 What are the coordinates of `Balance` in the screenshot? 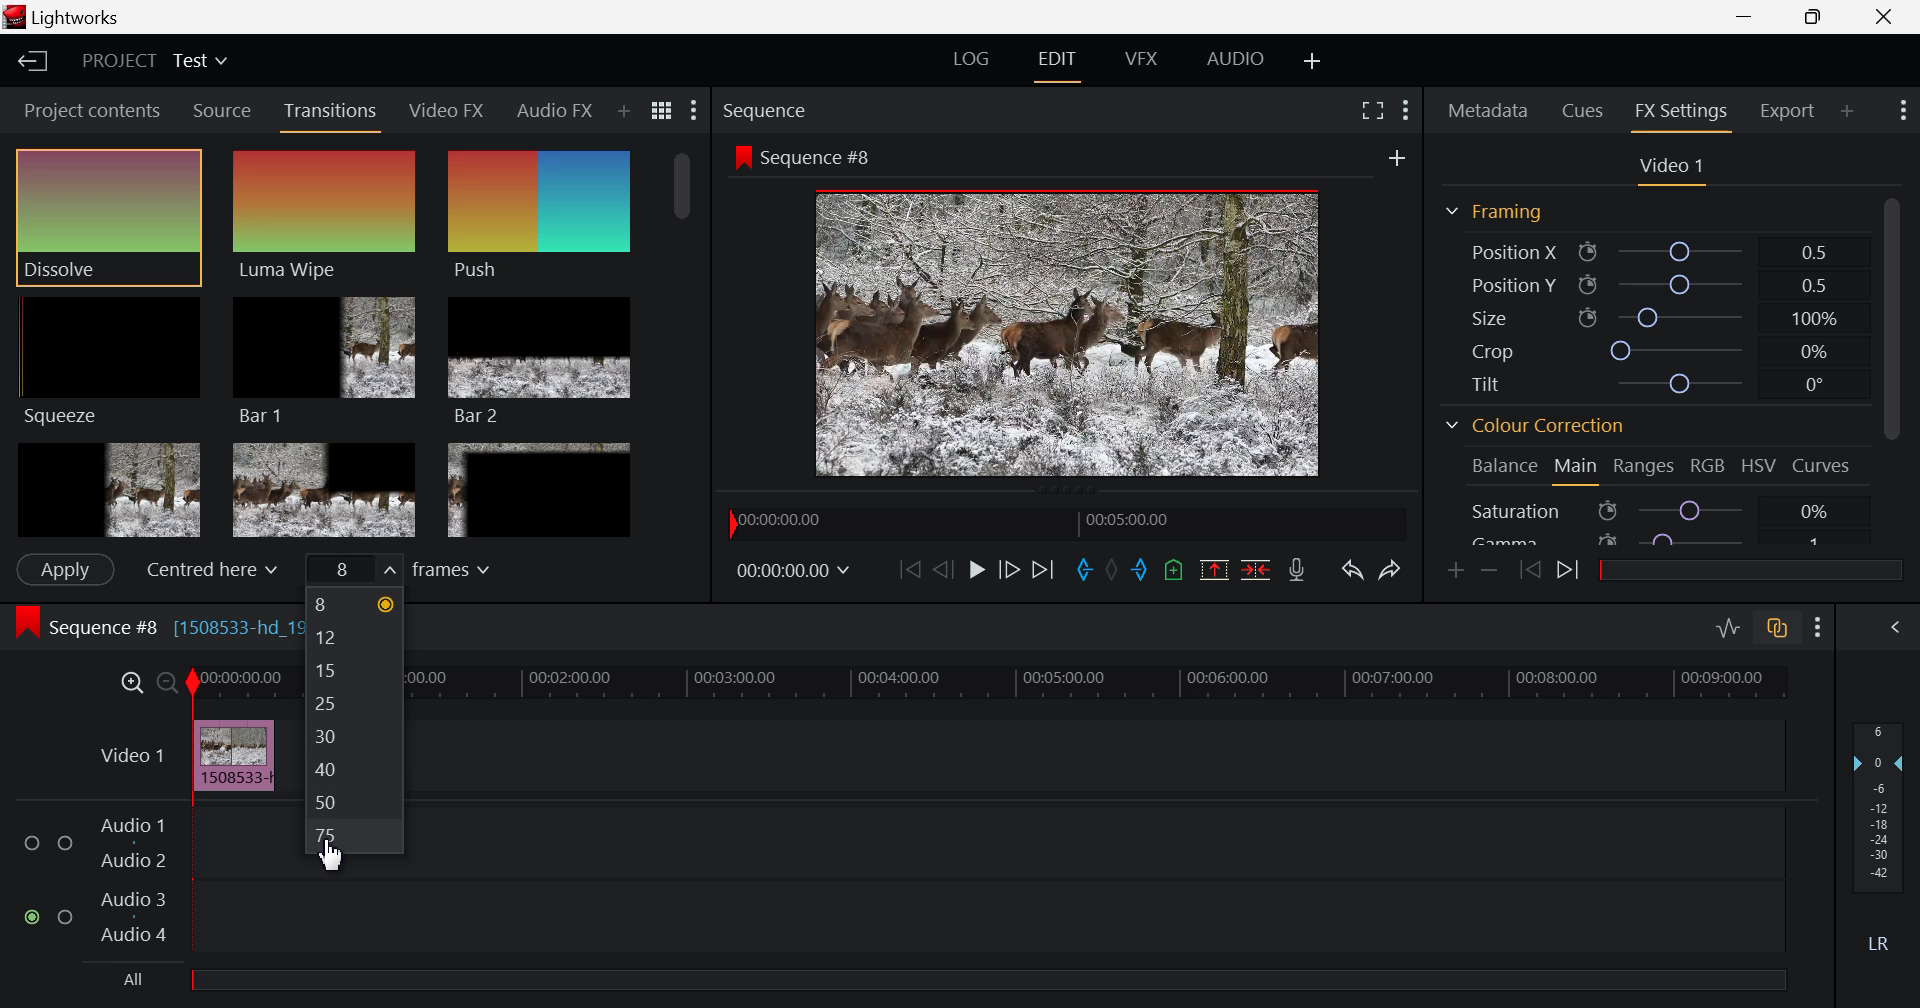 It's located at (1501, 468).